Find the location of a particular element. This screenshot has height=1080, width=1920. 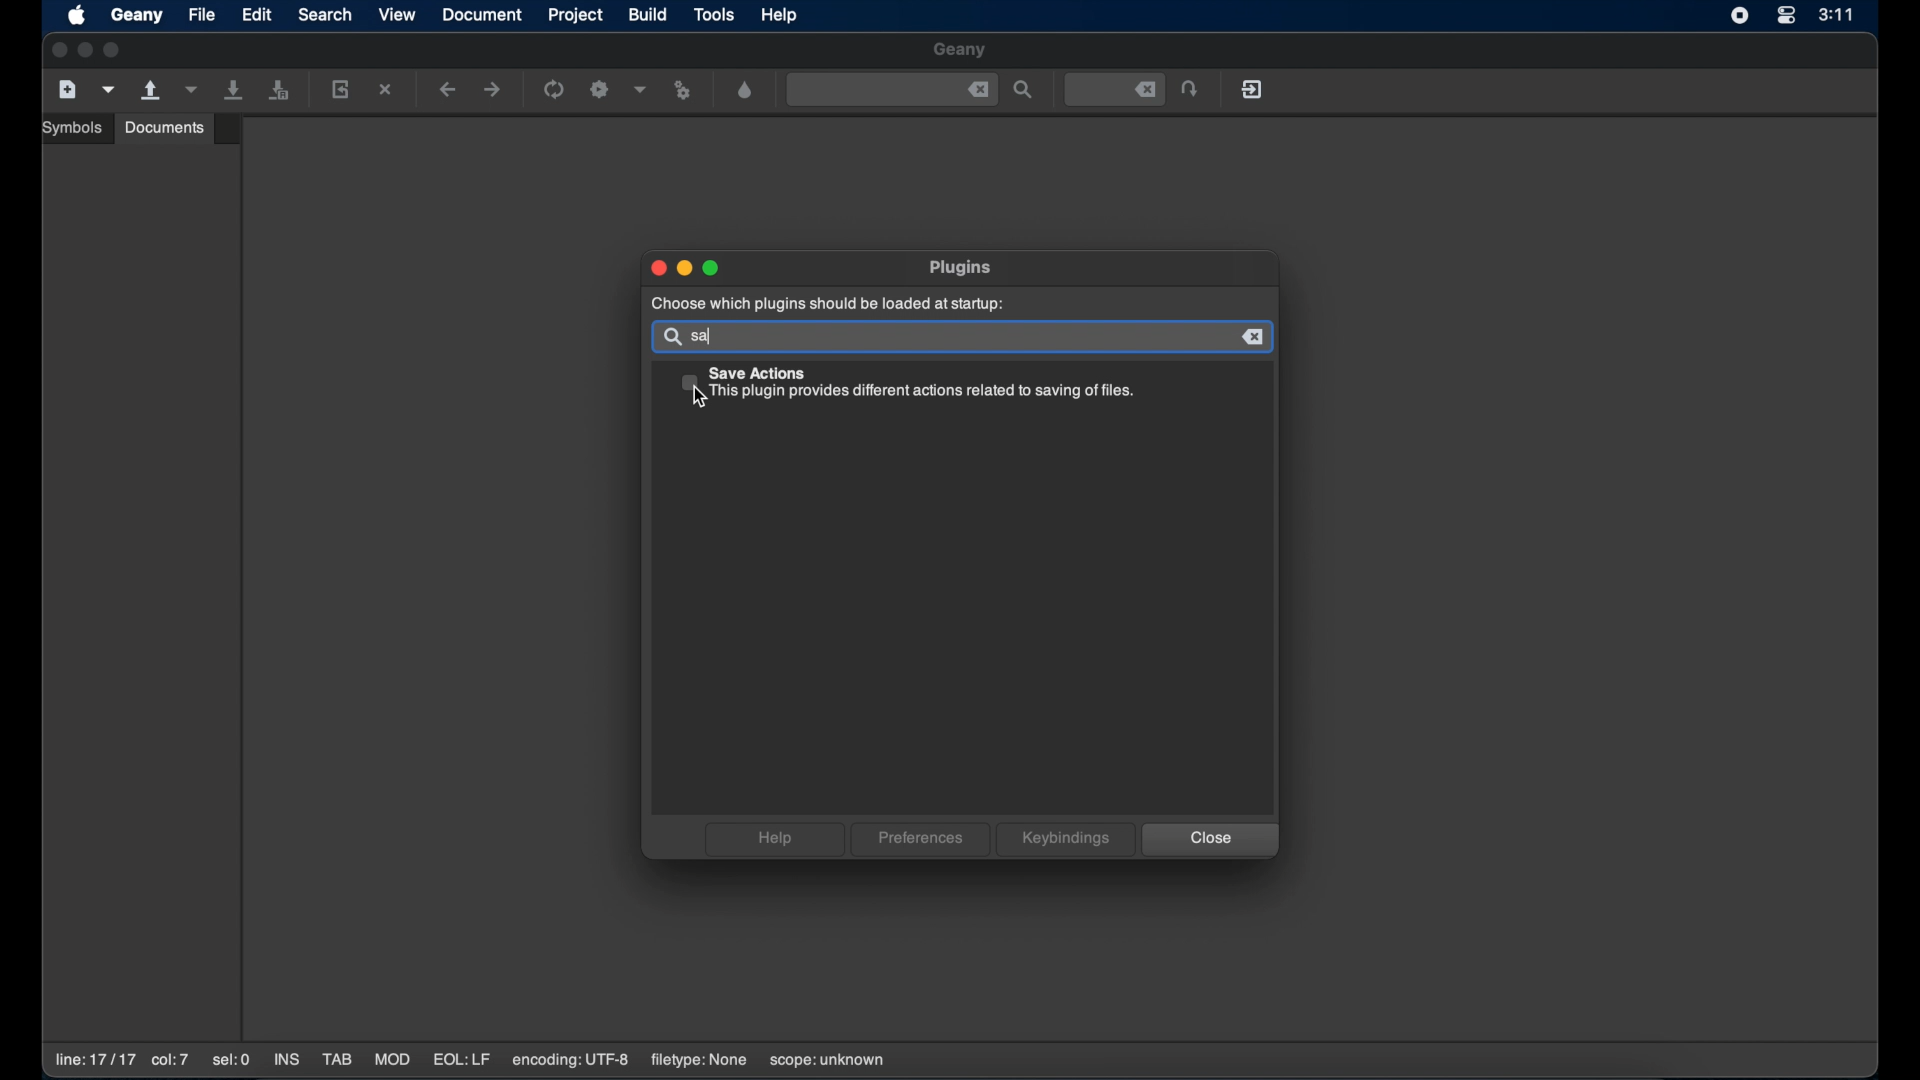

quit geany is located at coordinates (1254, 89).